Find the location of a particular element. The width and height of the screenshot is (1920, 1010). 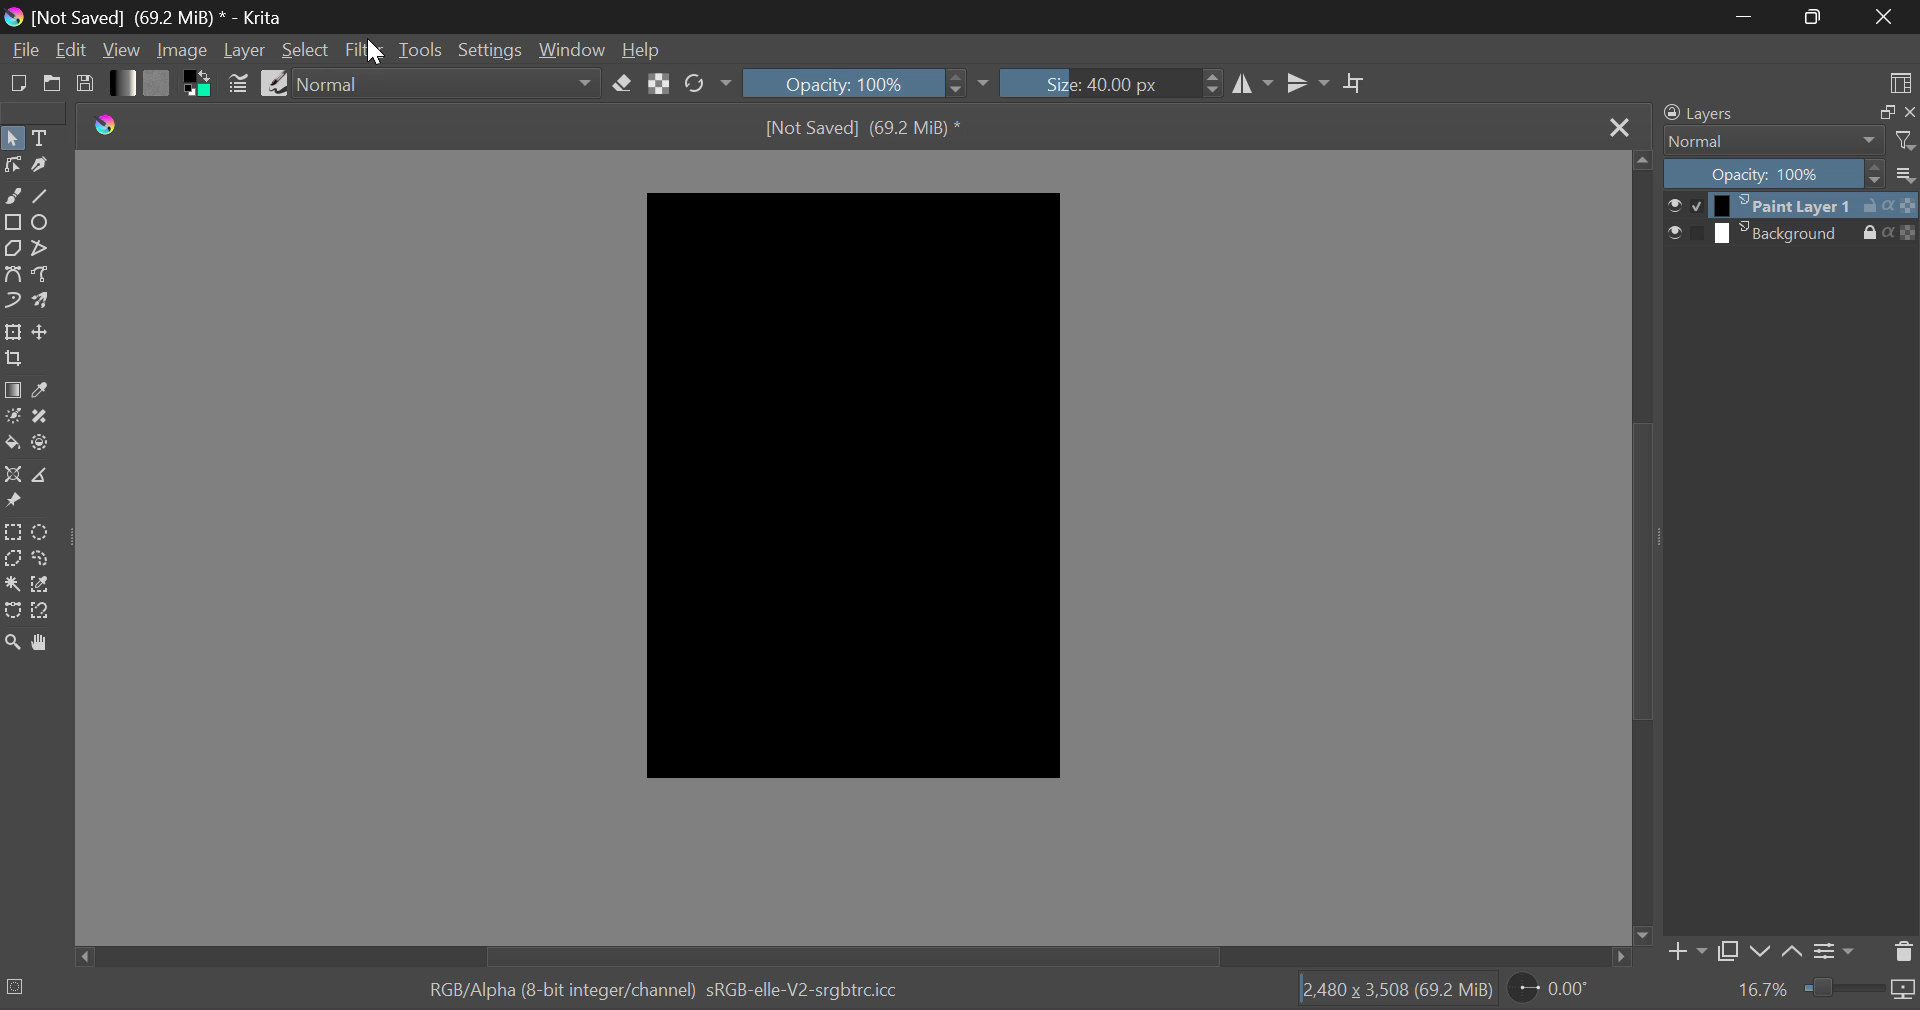

Add Layer is located at coordinates (1682, 950).